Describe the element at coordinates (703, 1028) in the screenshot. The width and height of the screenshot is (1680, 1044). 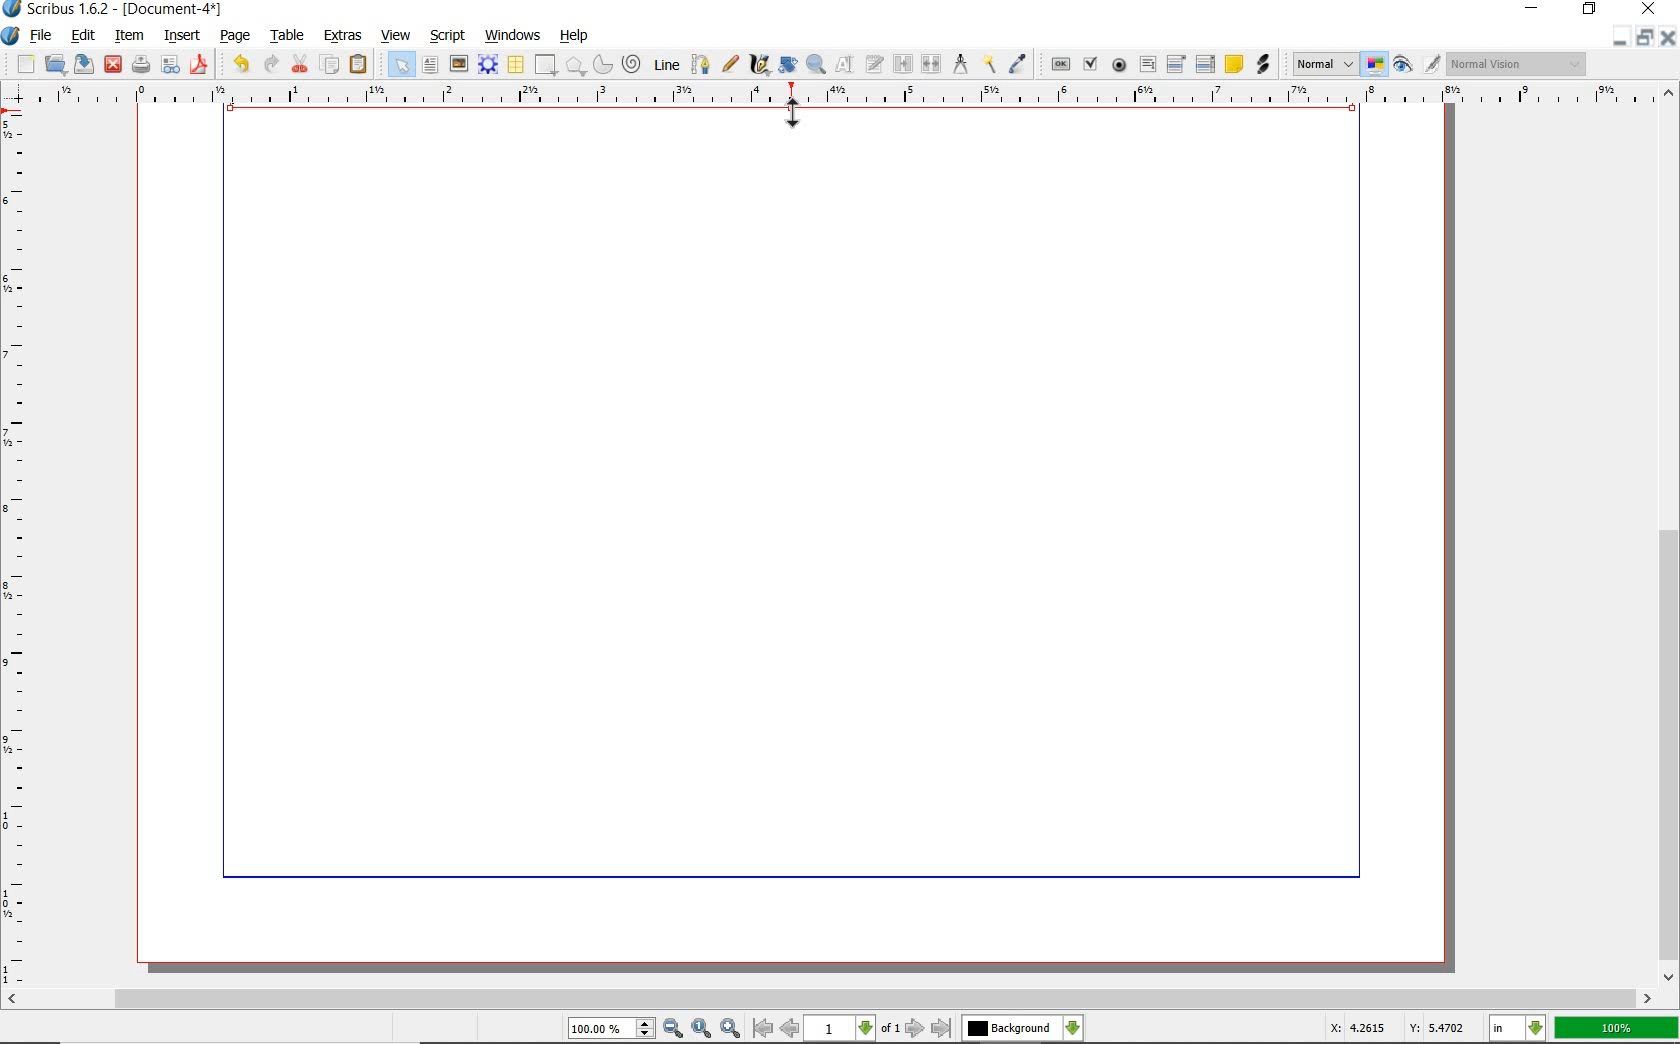
I see `zoom to 100%` at that location.